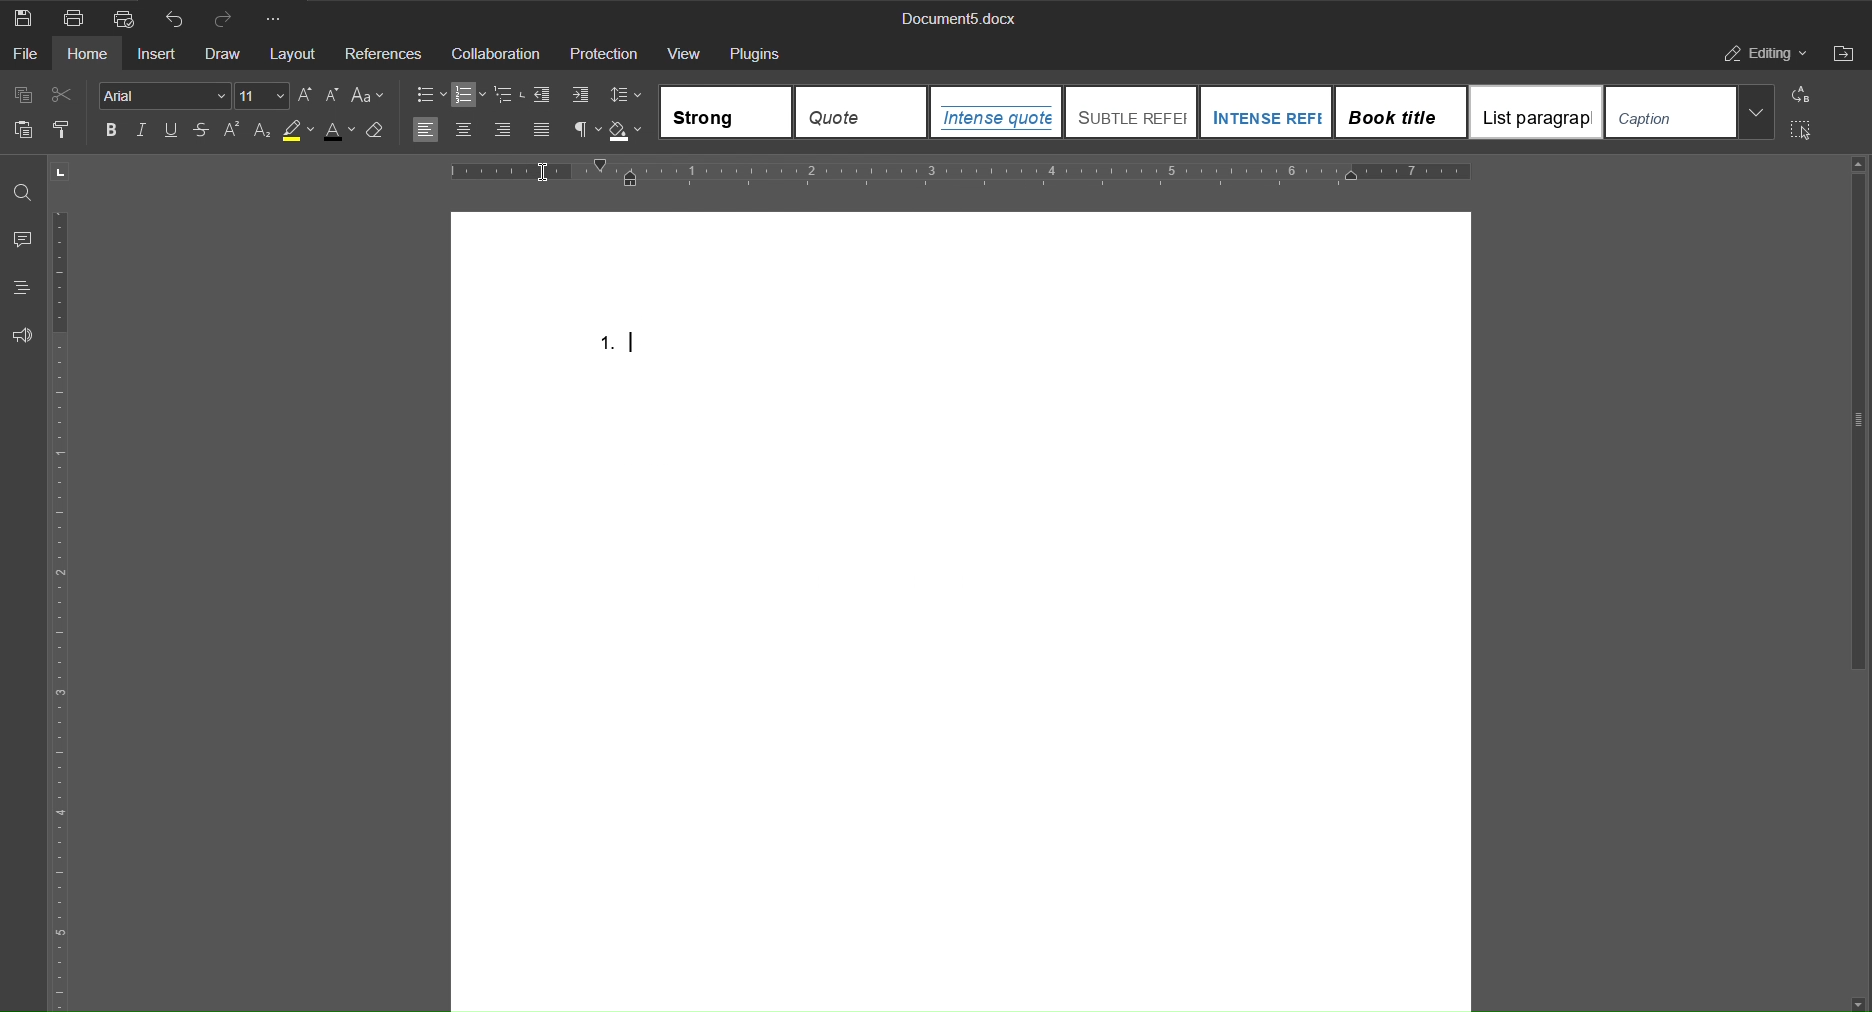 The image size is (1872, 1012). What do you see at coordinates (432, 95) in the screenshot?
I see `Bullets` at bounding box center [432, 95].